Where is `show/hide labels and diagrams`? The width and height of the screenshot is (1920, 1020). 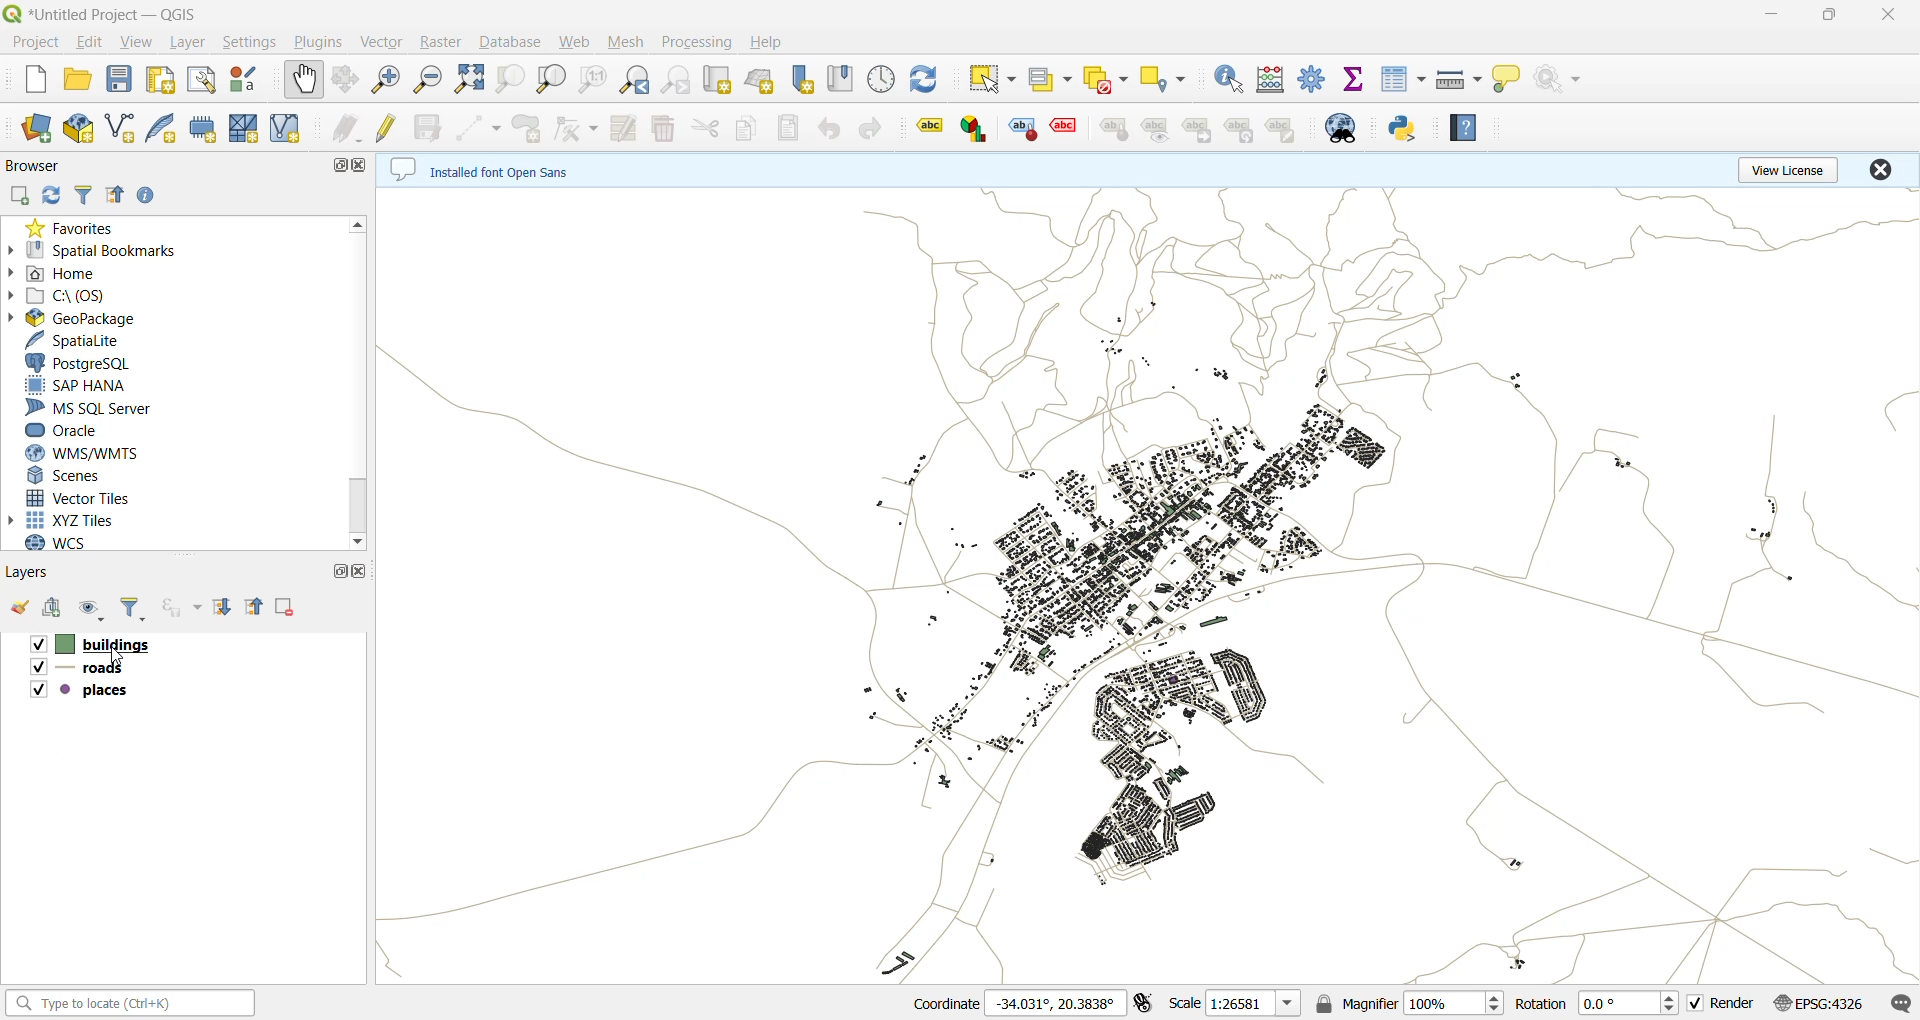 show/hide labels and diagrams is located at coordinates (1162, 128).